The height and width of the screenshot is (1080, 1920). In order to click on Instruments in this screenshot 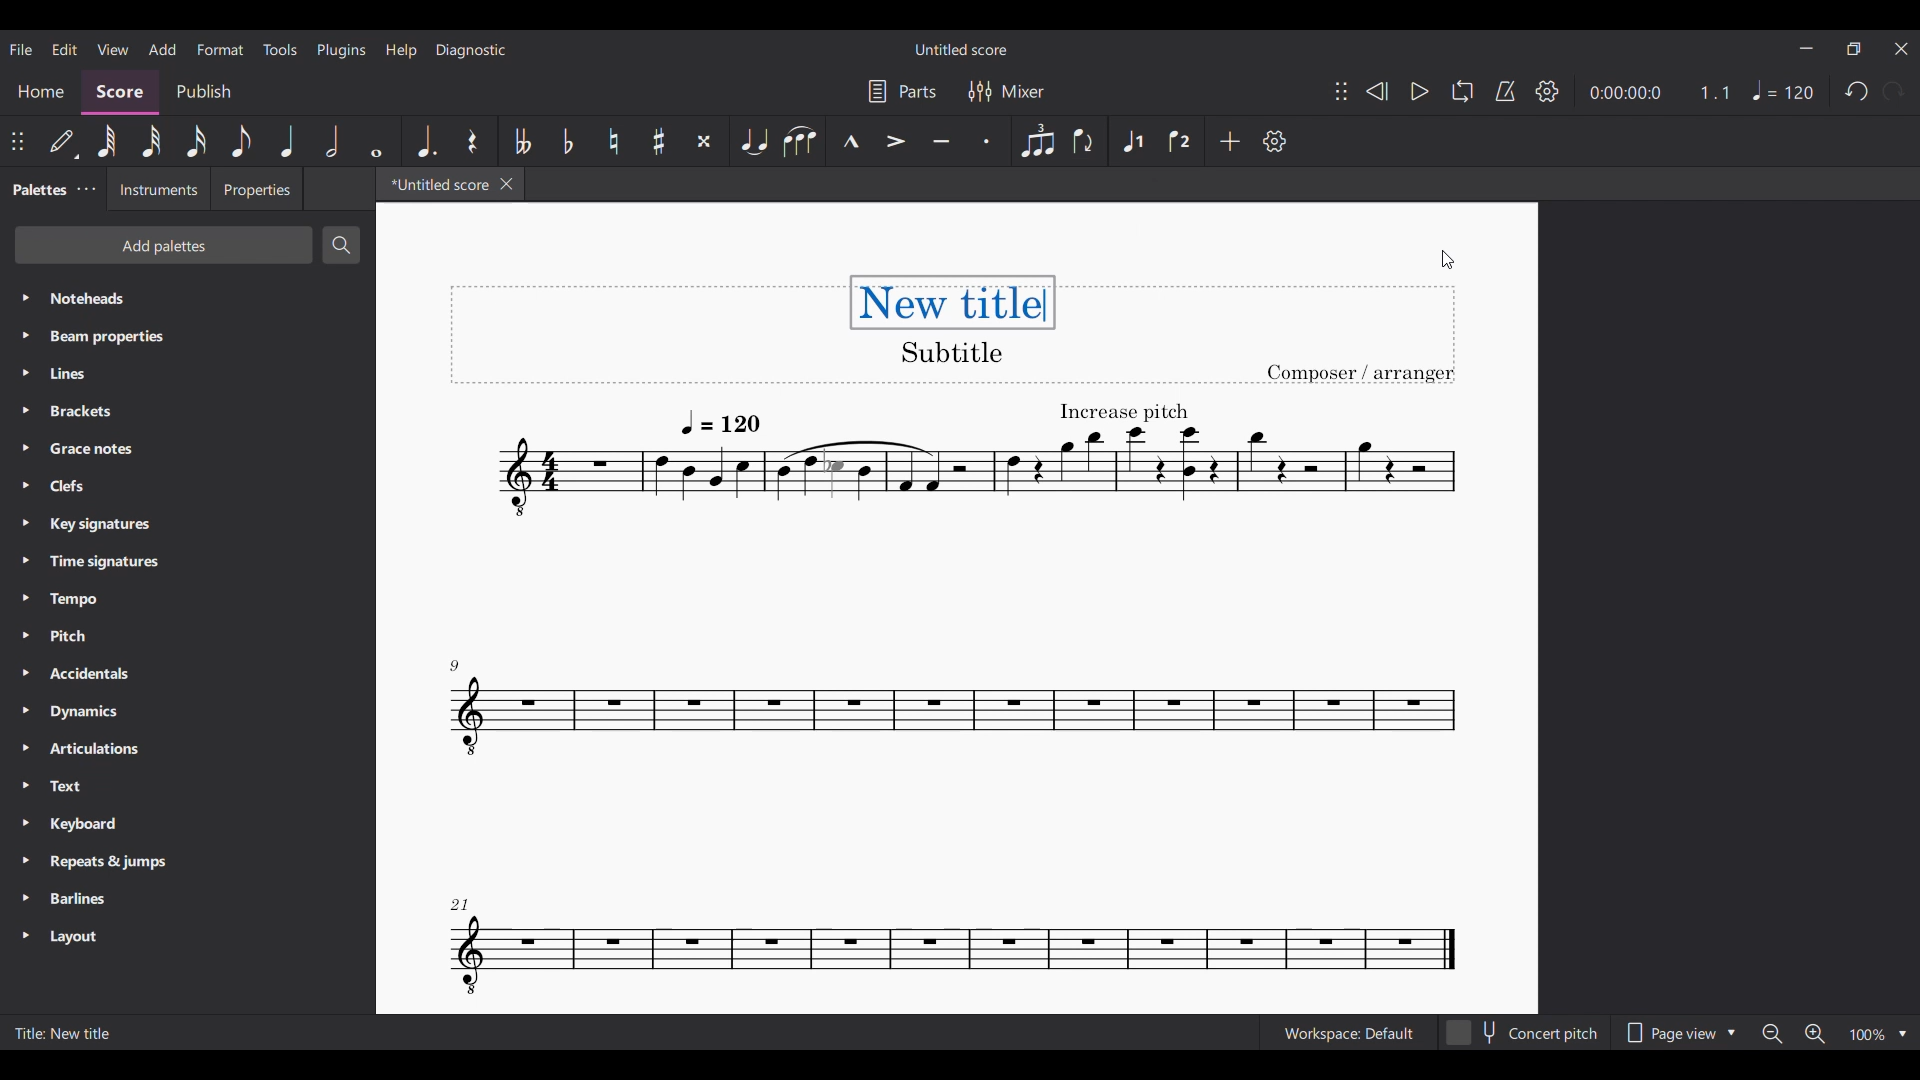, I will do `click(157, 189)`.